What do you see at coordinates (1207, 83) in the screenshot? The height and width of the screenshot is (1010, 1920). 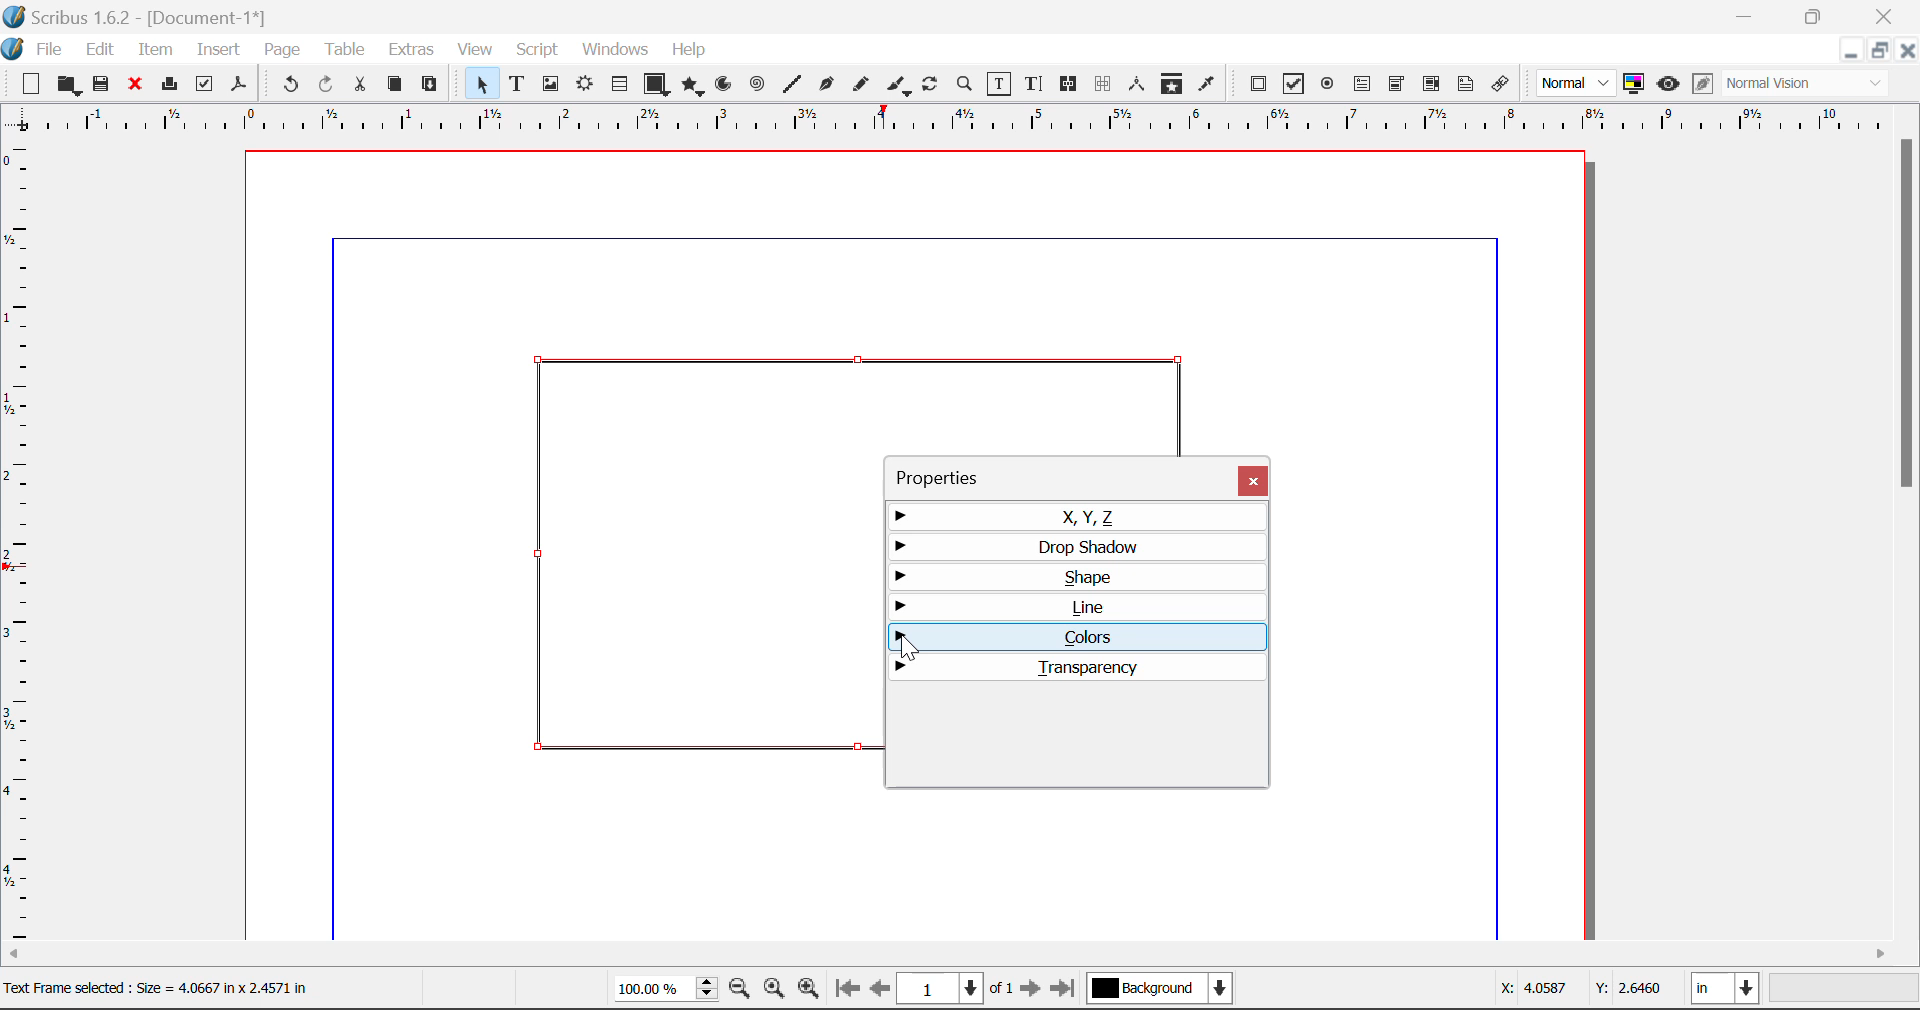 I see `Eyedropper` at bounding box center [1207, 83].